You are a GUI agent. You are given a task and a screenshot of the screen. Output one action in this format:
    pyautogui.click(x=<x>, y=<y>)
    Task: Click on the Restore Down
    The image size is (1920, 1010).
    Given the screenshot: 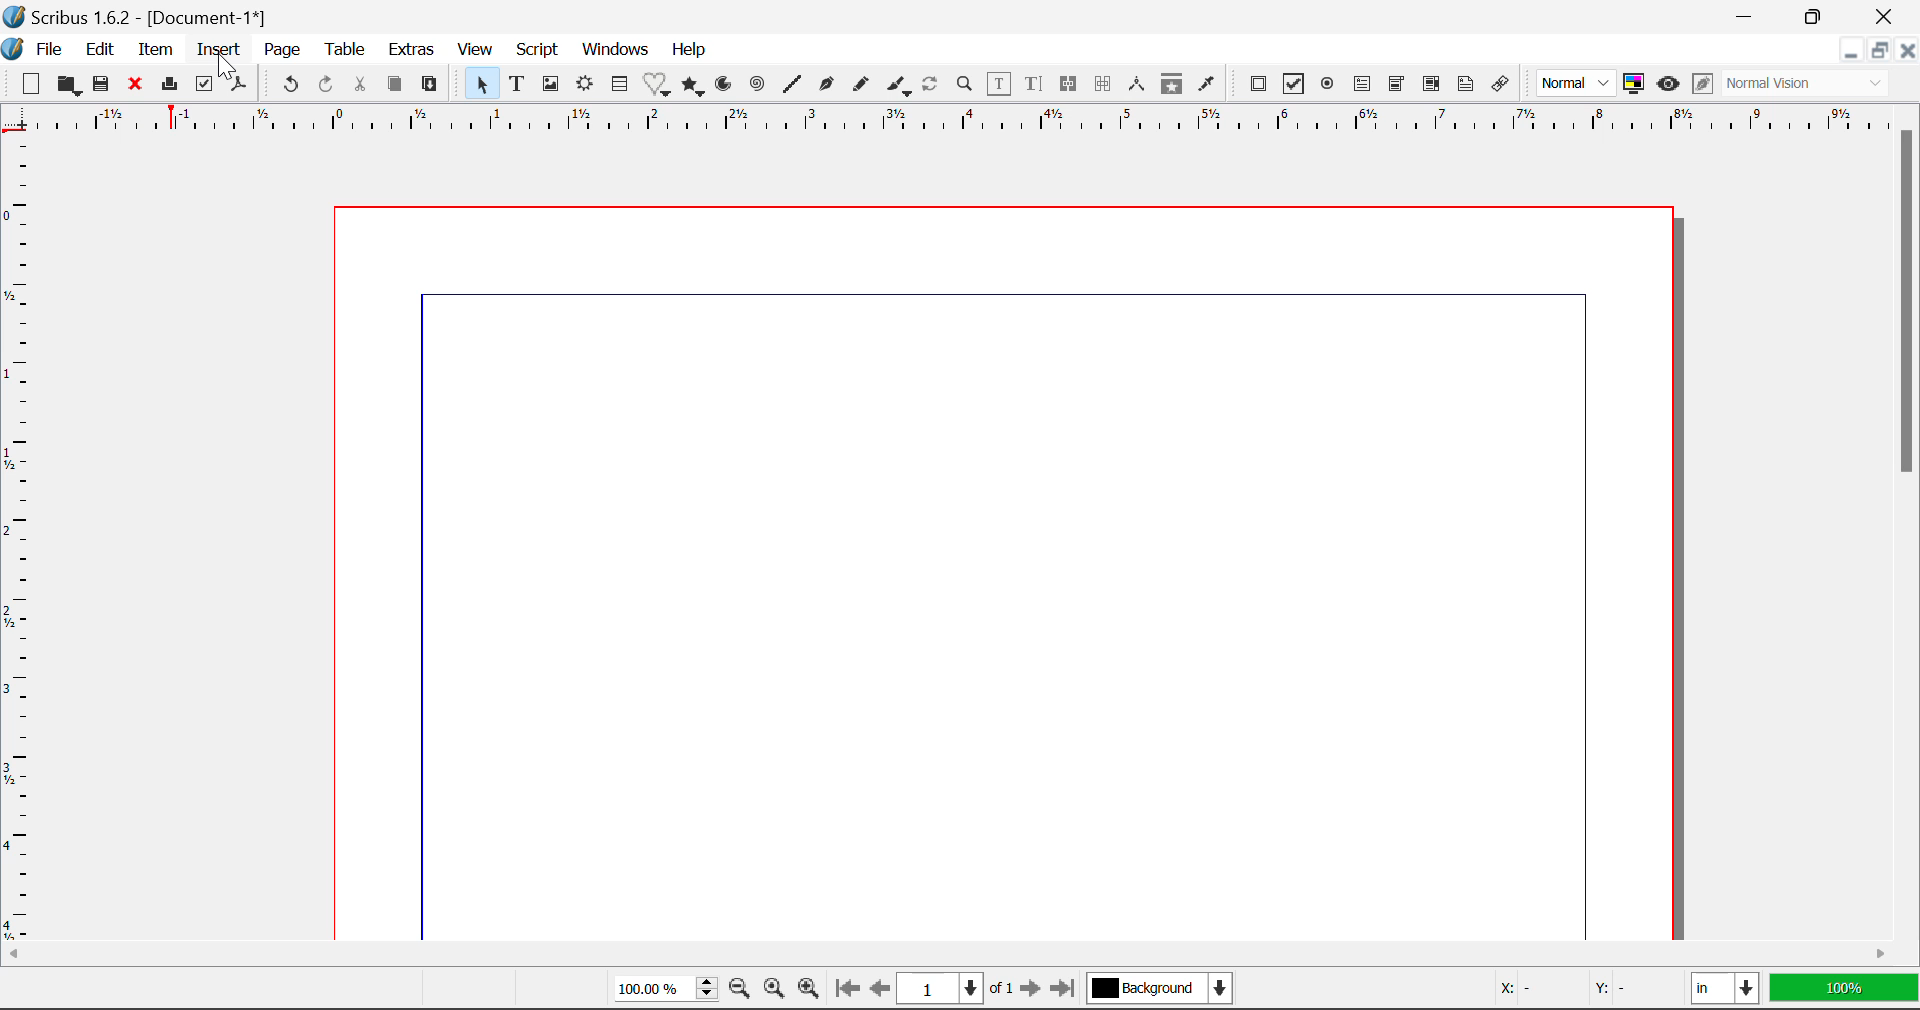 What is the action you would take?
    pyautogui.click(x=1750, y=15)
    